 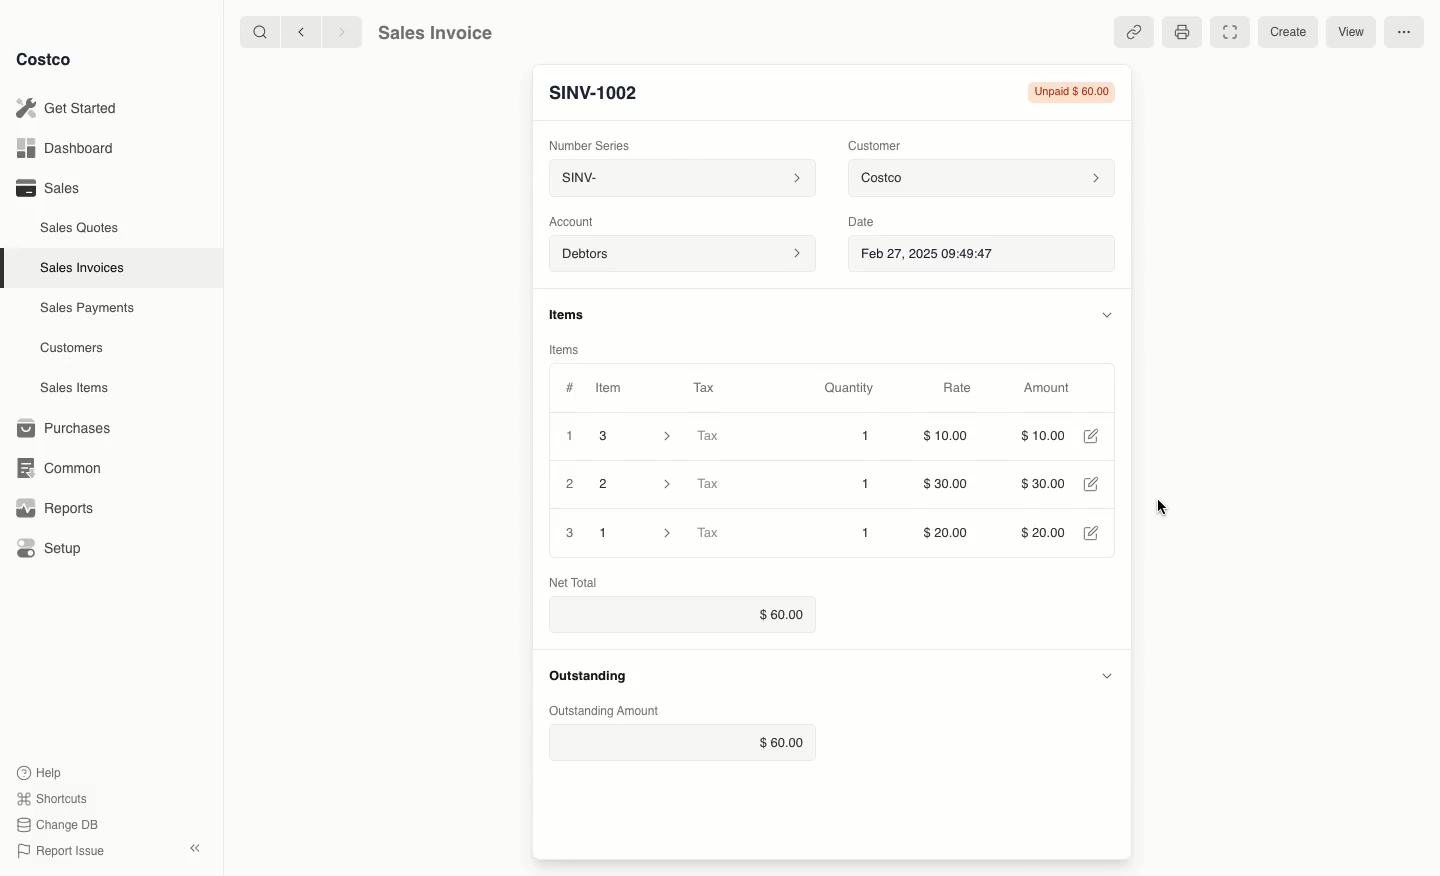 What do you see at coordinates (978, 179) in the screenshot?
I see `Costco` at bounding box center [978, 179].